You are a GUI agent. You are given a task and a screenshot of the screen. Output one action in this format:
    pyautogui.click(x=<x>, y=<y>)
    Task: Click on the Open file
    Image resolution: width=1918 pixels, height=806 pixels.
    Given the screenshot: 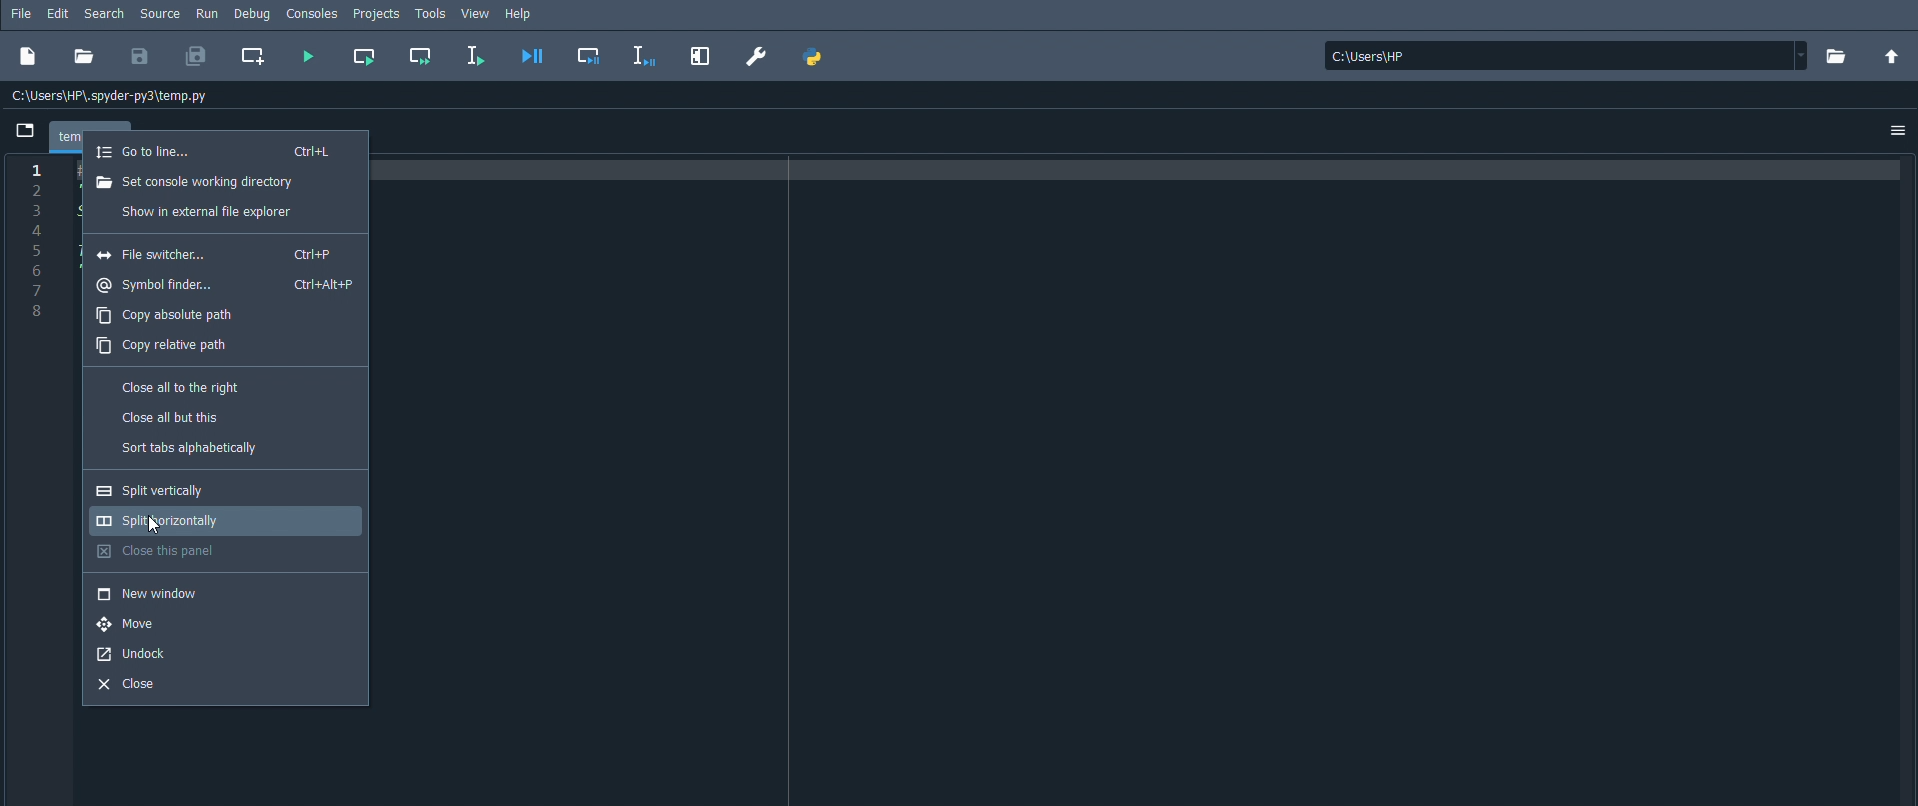 What is the action you would take?
    pyautogui.click(x=83, y=56)
    